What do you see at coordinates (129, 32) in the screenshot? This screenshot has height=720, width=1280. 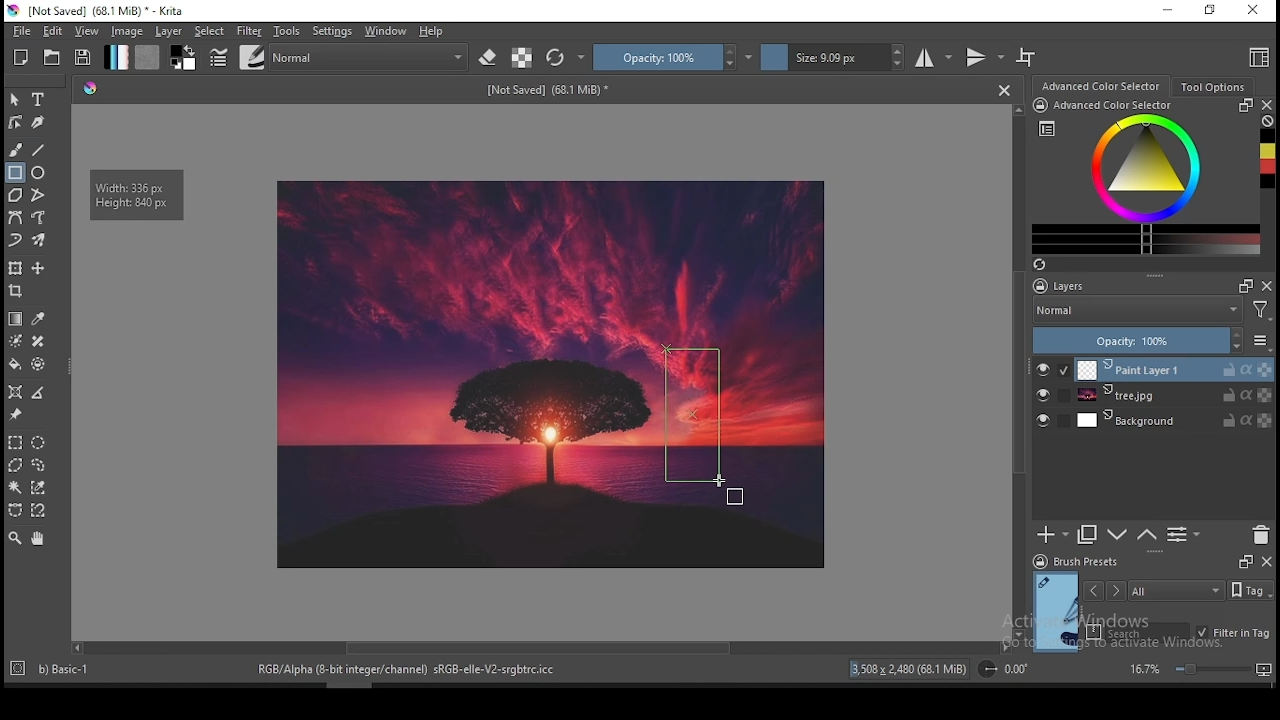 I see `image` at bounding box center [129, 32].